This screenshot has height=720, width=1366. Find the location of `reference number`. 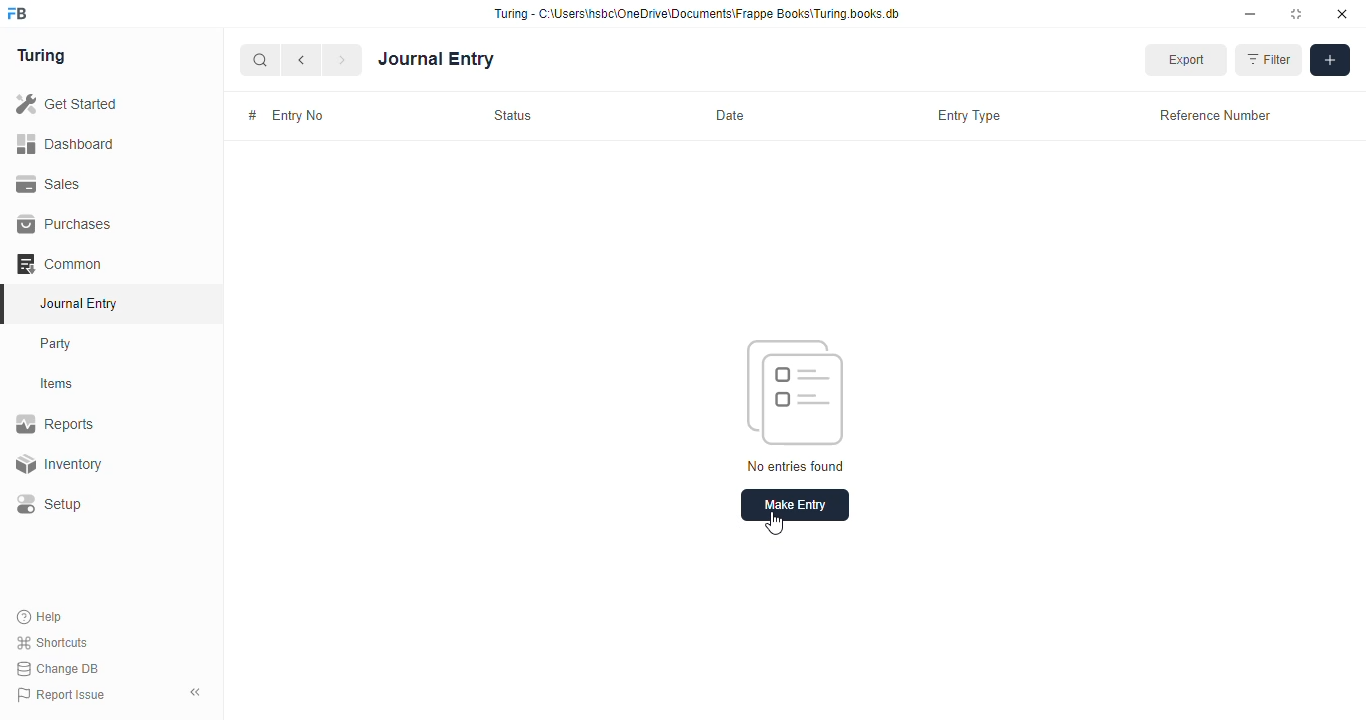

reference number is located at coordinates (1213, 115).